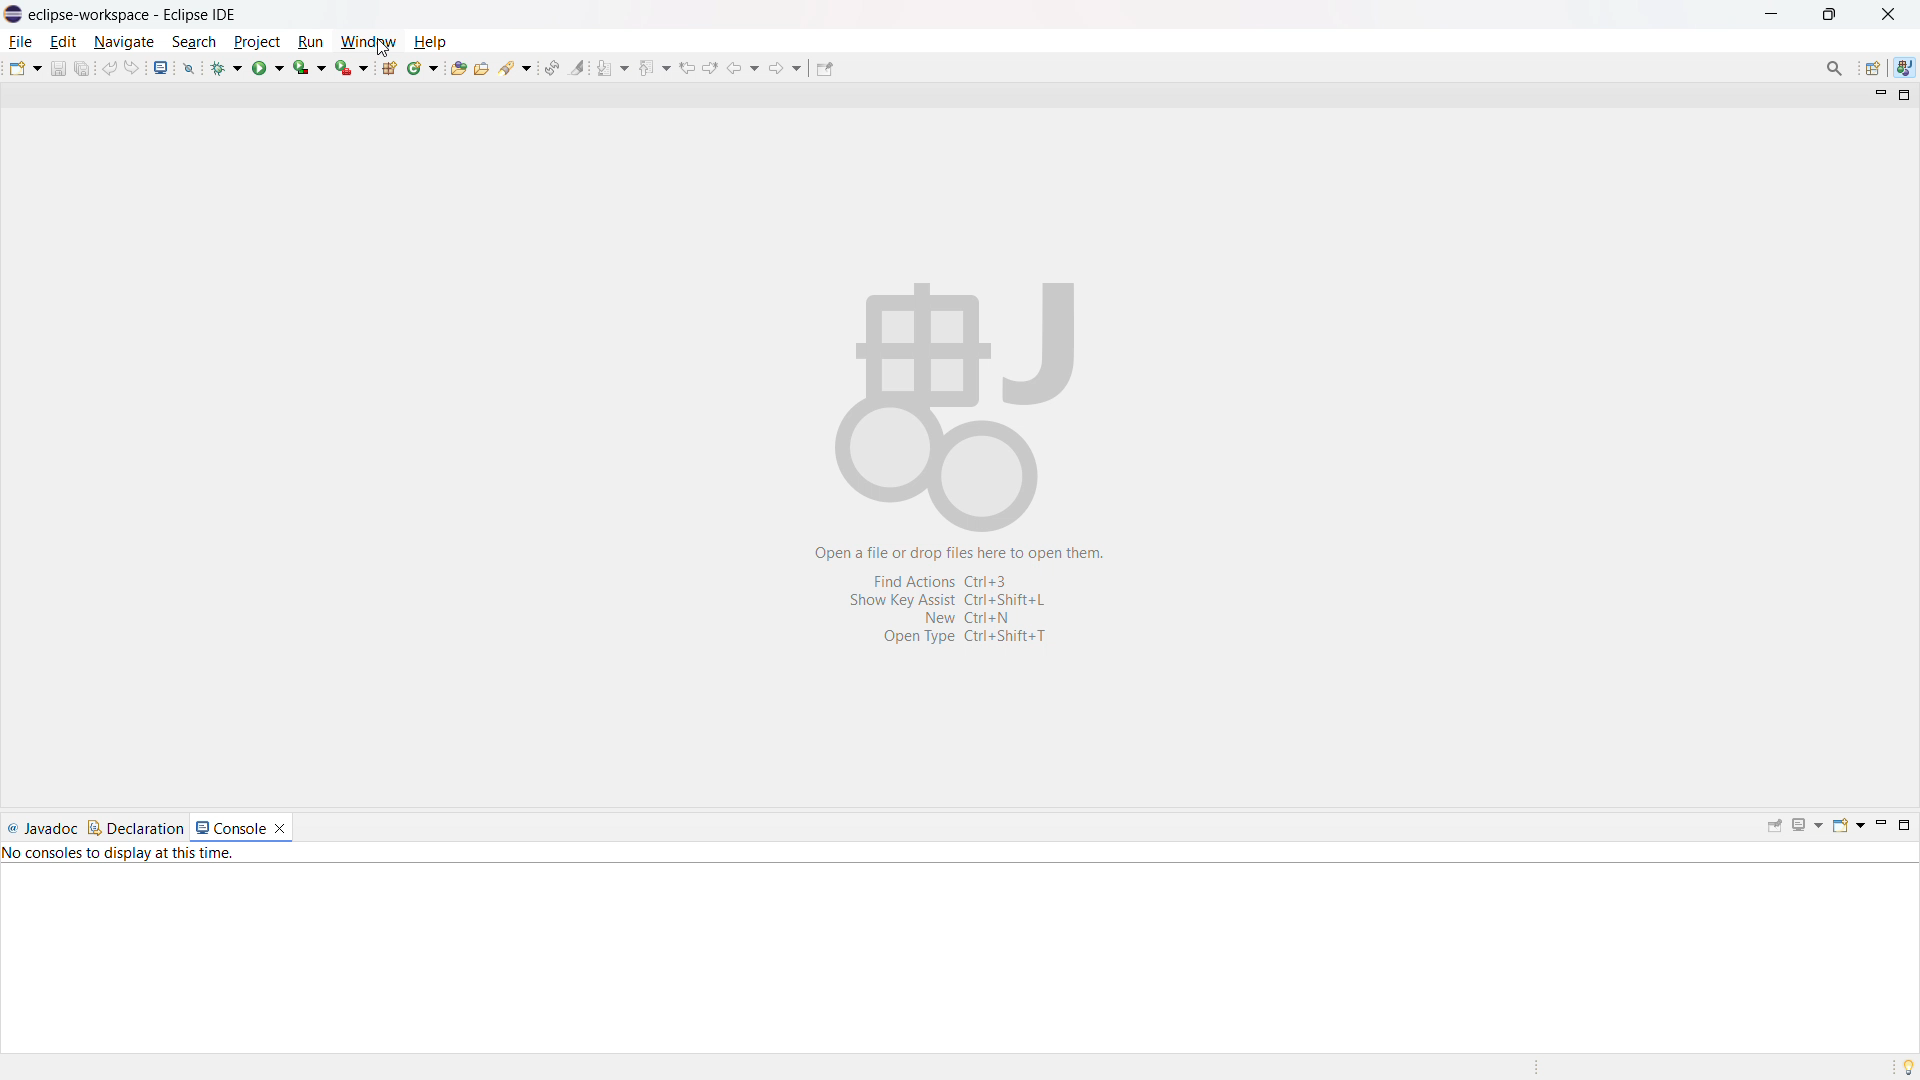  I want to click on Open a file or drop files here to open them., so click(962, 555).